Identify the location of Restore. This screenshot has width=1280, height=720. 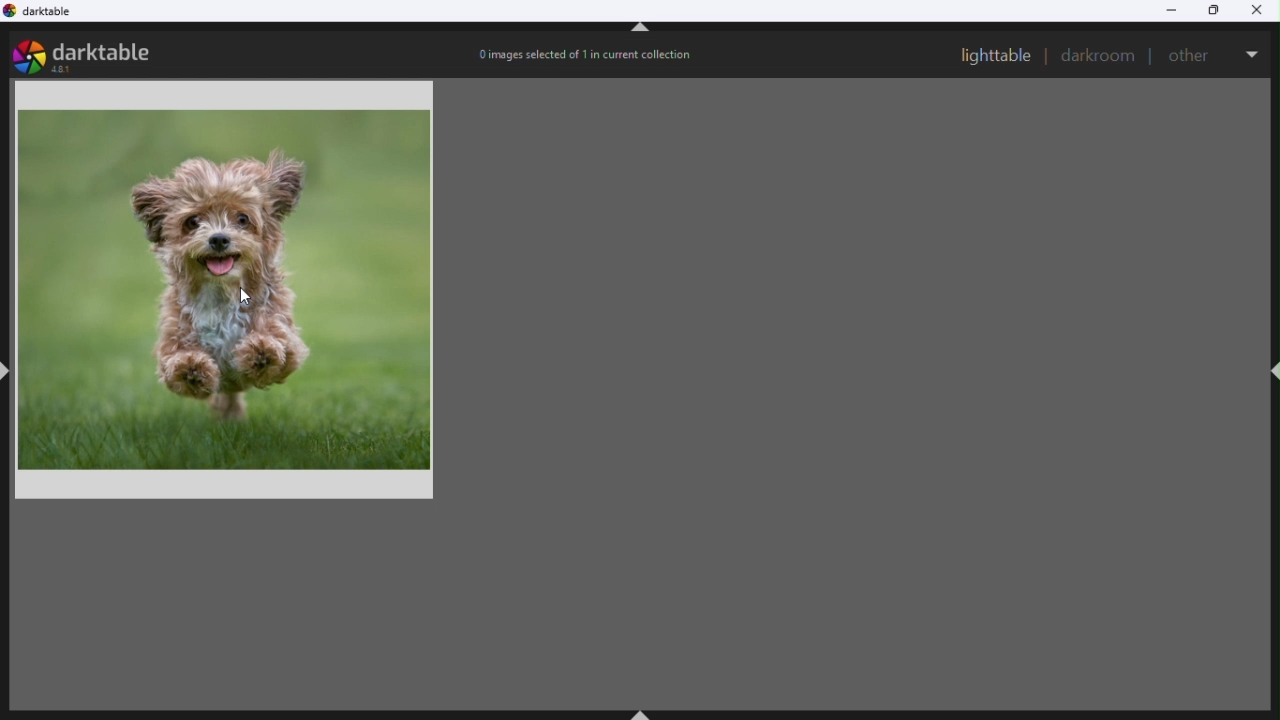
(1216, 12).